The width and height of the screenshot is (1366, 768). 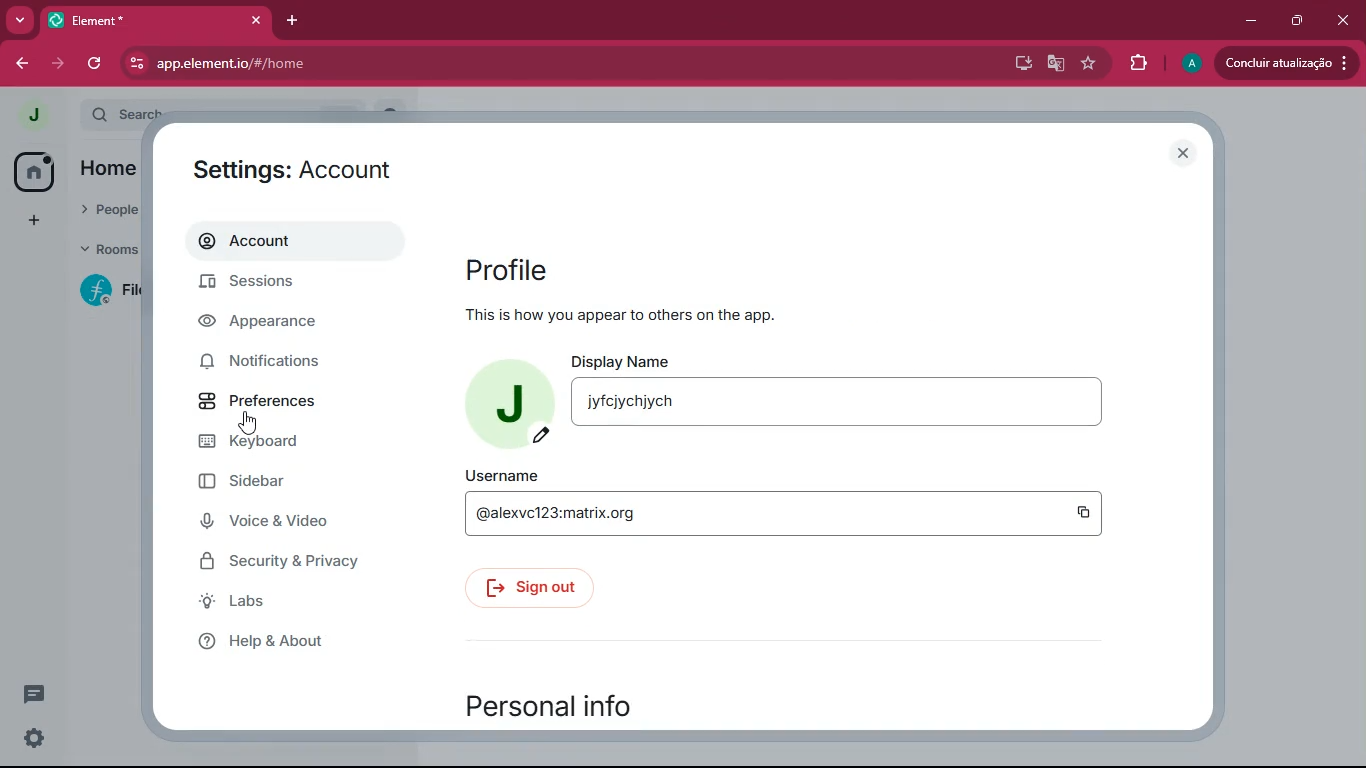 What do you see at coordinates (110, 207) in the screenshot?
I see `people` at bounding box center [110, 207].